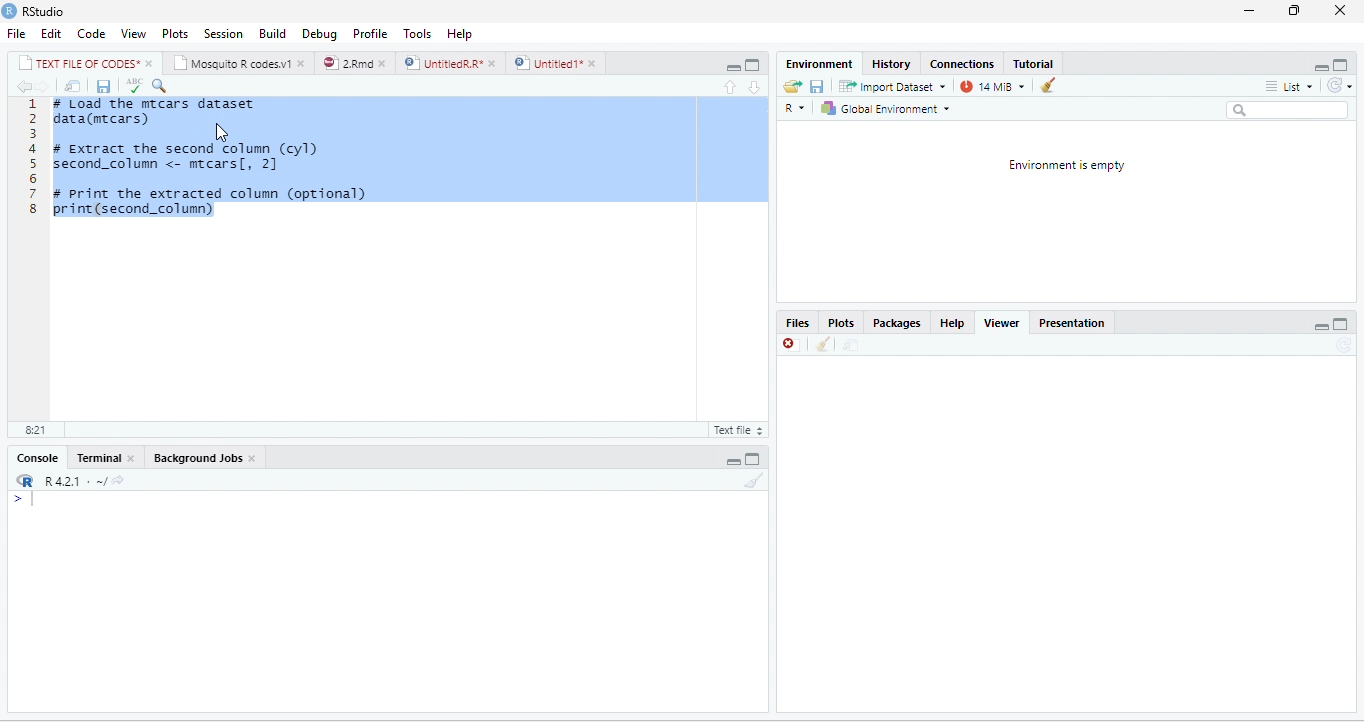 The image size is (1364, 722). Describe the element at coordinates (32, 193) in the screenshot. I see `7` at that location.